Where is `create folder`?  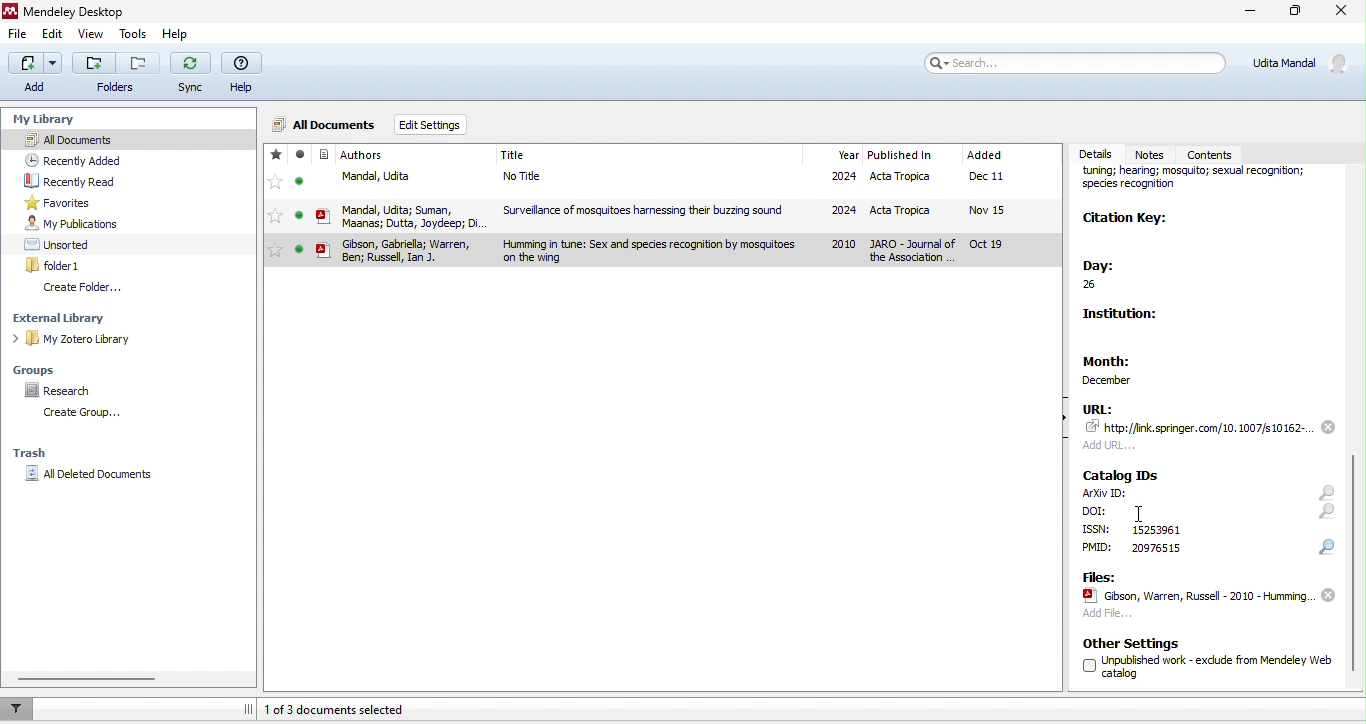 create folder is located at coordinates (84, 288).